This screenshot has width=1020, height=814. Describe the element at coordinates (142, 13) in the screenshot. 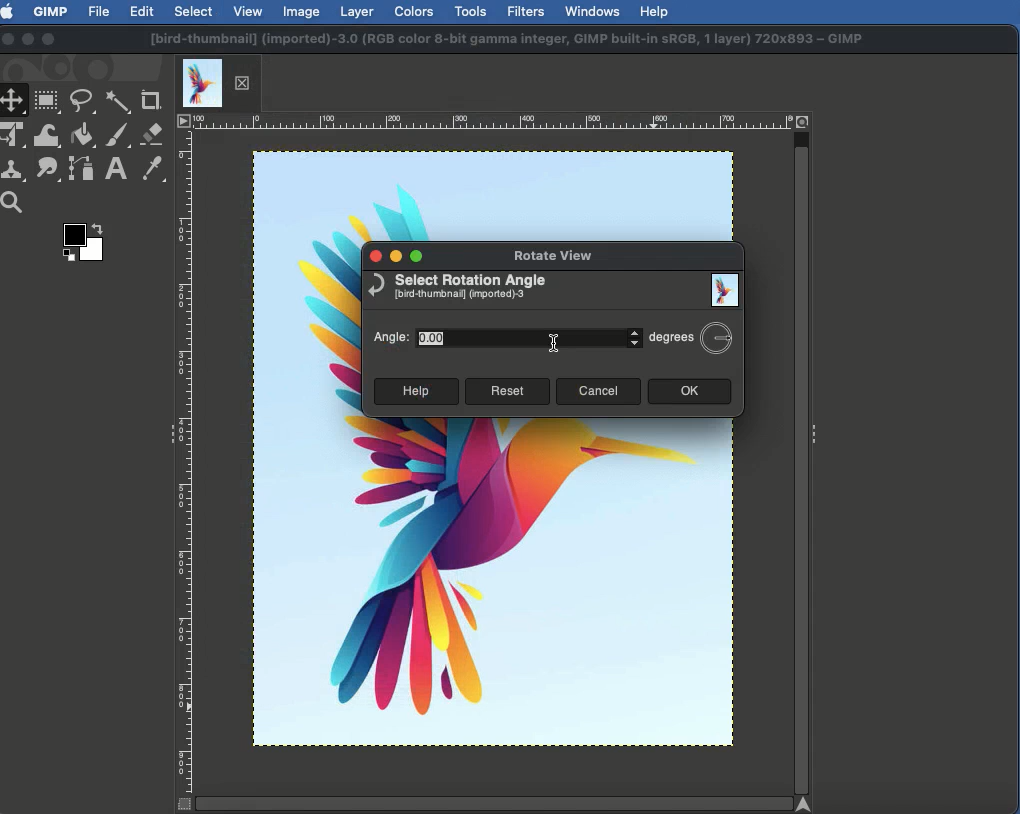

I see `Edit` at that location.